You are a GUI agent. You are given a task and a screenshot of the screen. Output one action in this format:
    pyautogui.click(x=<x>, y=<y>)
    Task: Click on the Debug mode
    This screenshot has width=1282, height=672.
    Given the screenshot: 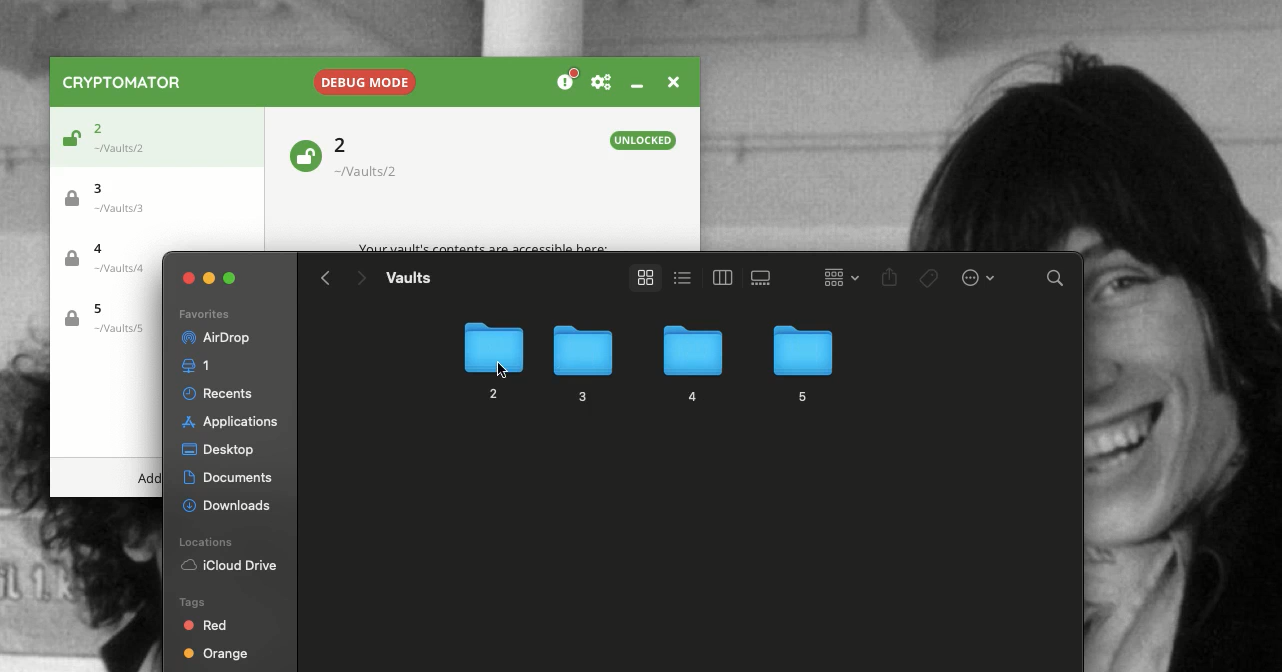 What is the action you would take?
    pyautogui.click(x=362, y=78)
    